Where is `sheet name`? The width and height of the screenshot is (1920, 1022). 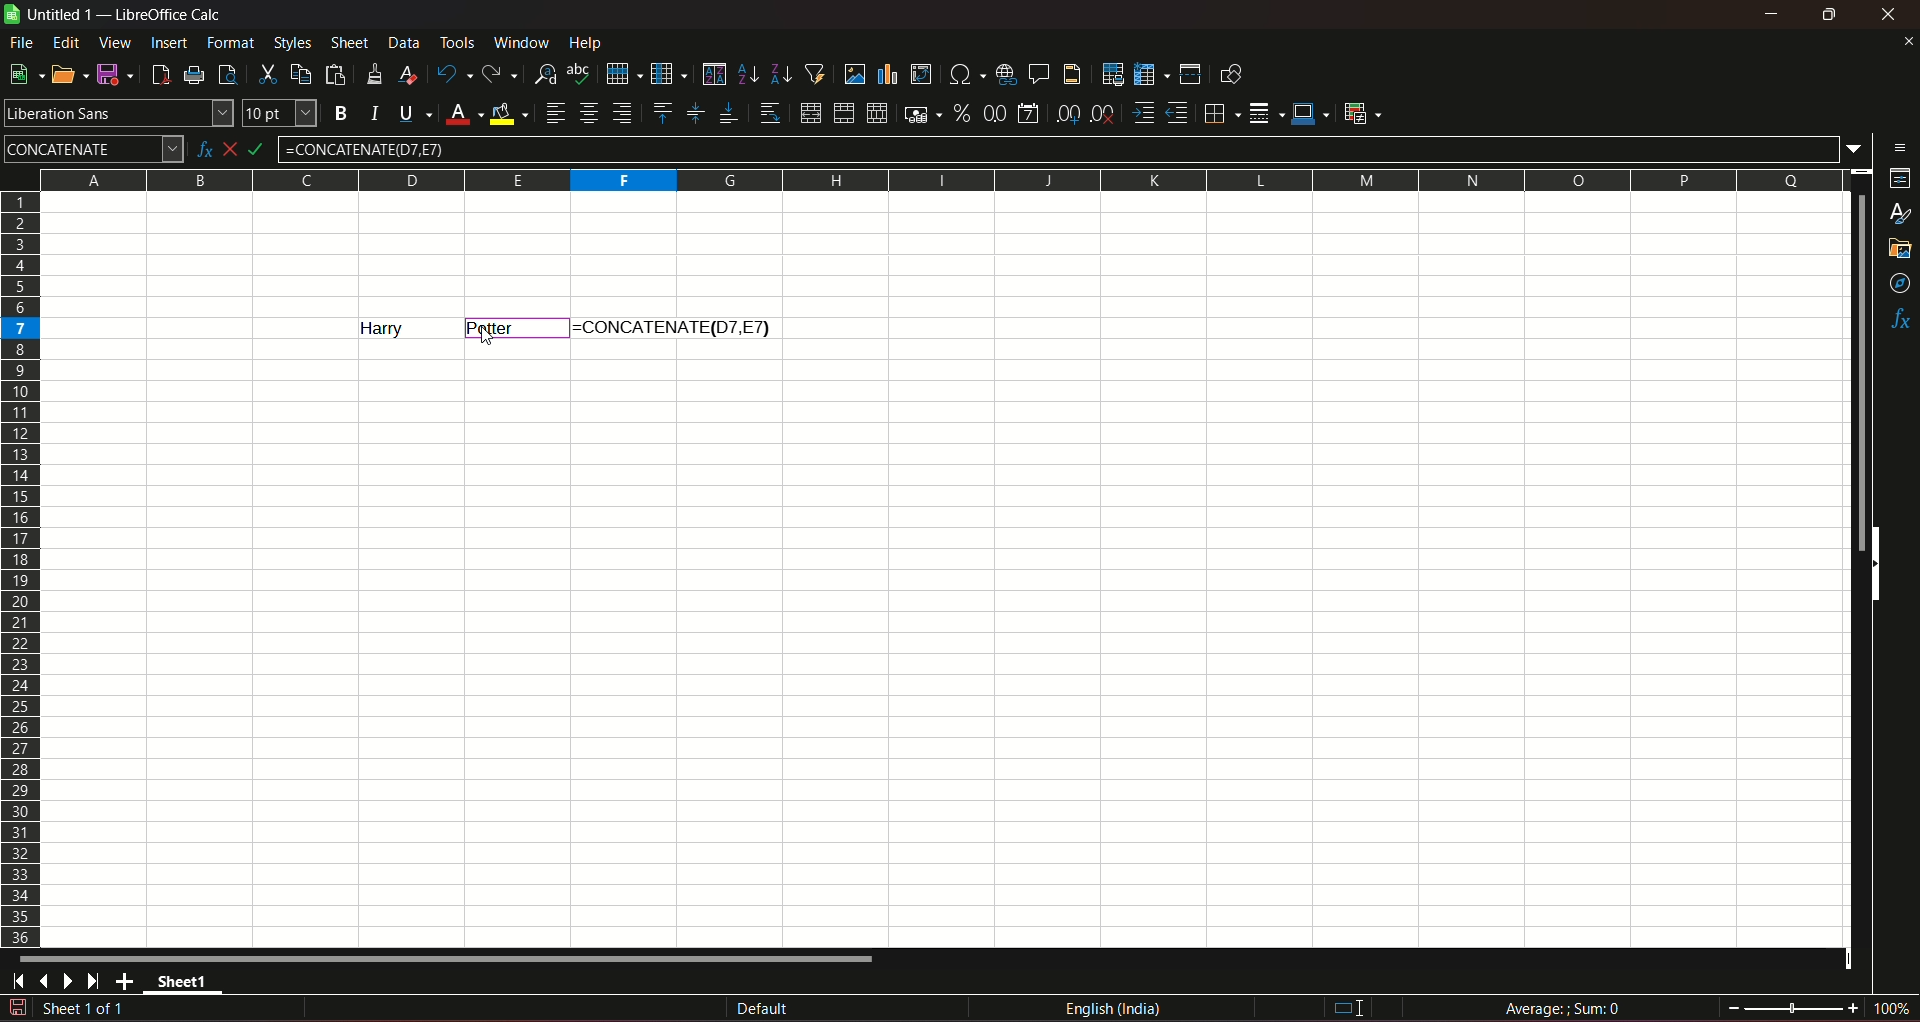 sheet name is located at coordinates (188, 985).